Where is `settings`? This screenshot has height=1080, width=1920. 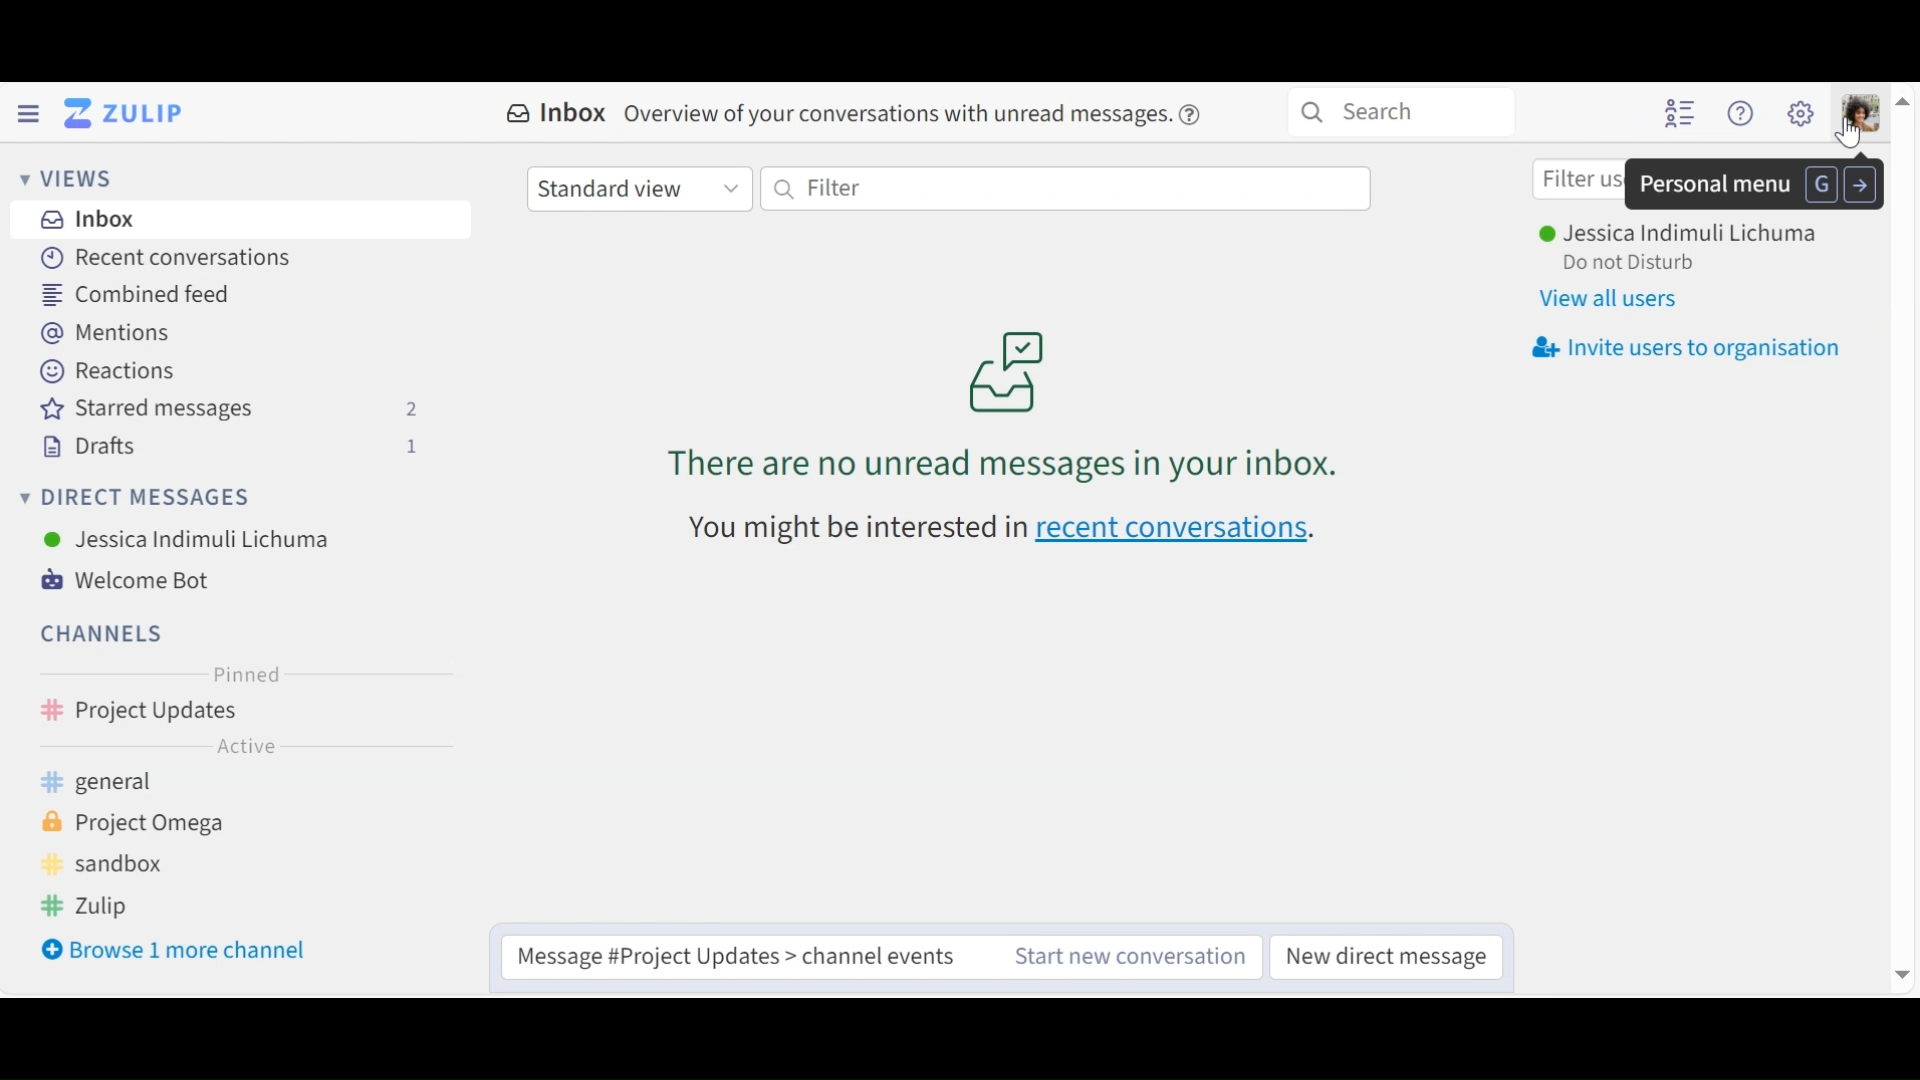
settings is located at coordinates (1799, 114).